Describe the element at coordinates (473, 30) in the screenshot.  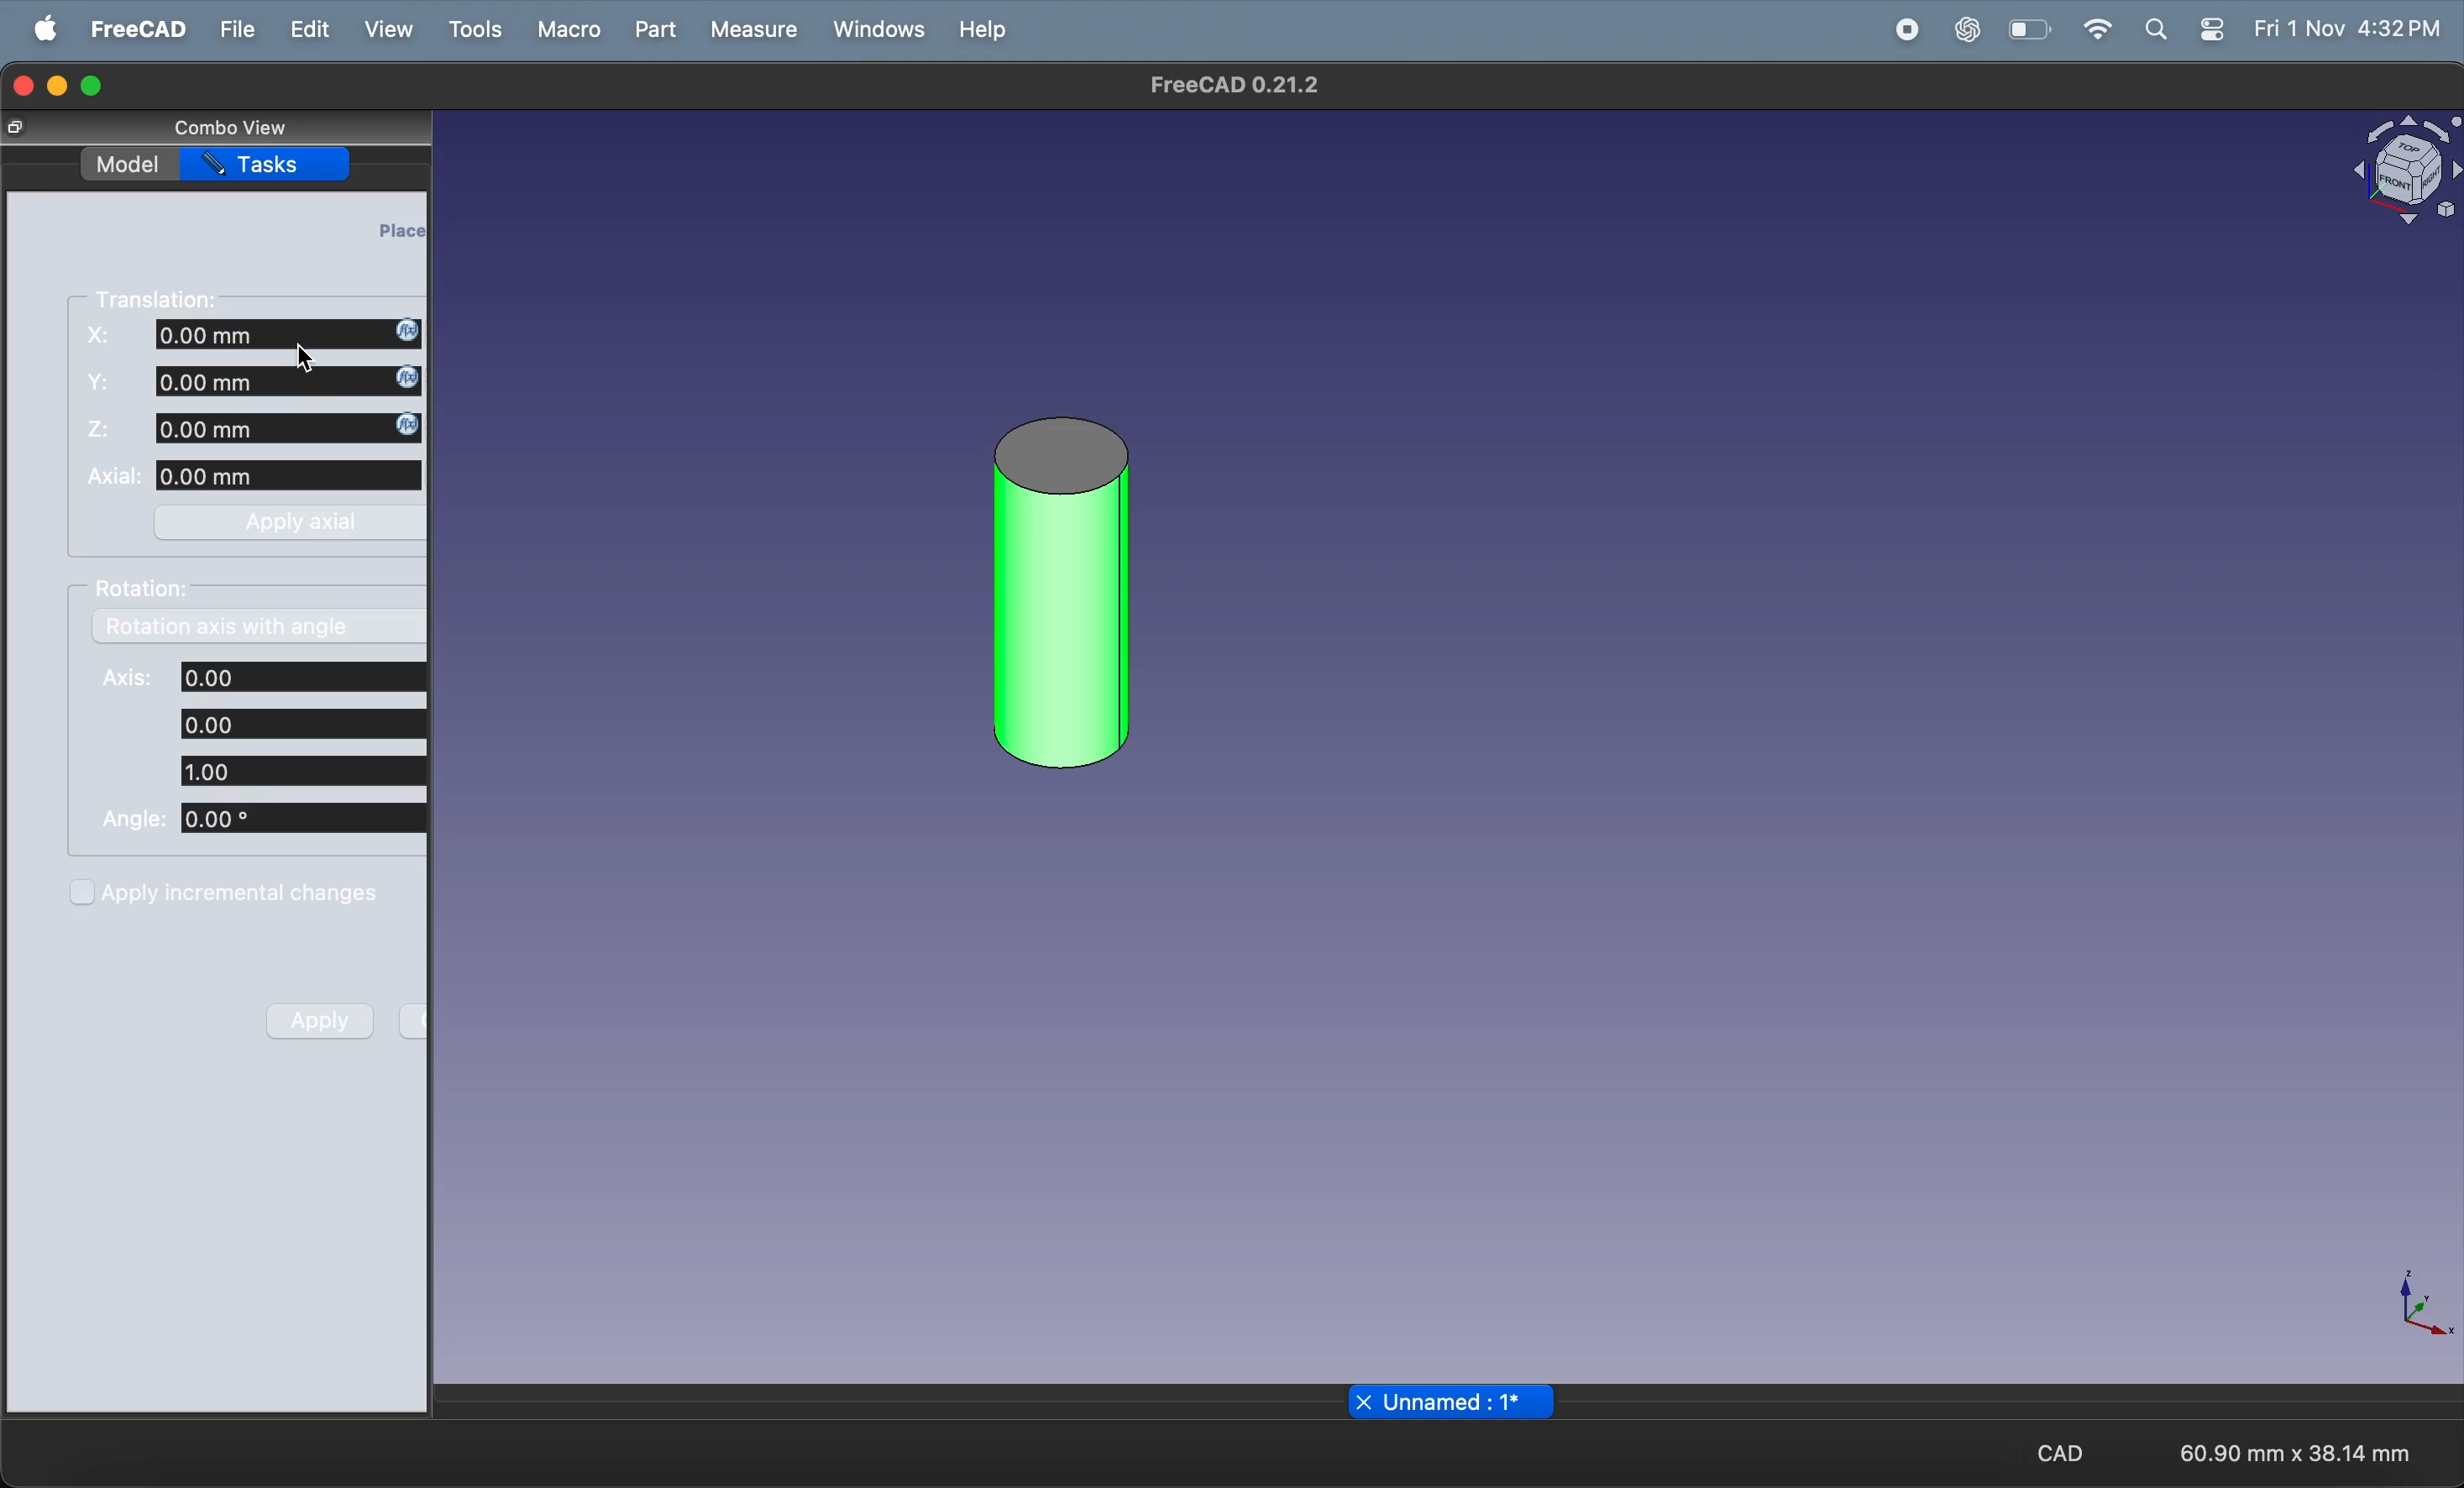
I see `tools` at that location.